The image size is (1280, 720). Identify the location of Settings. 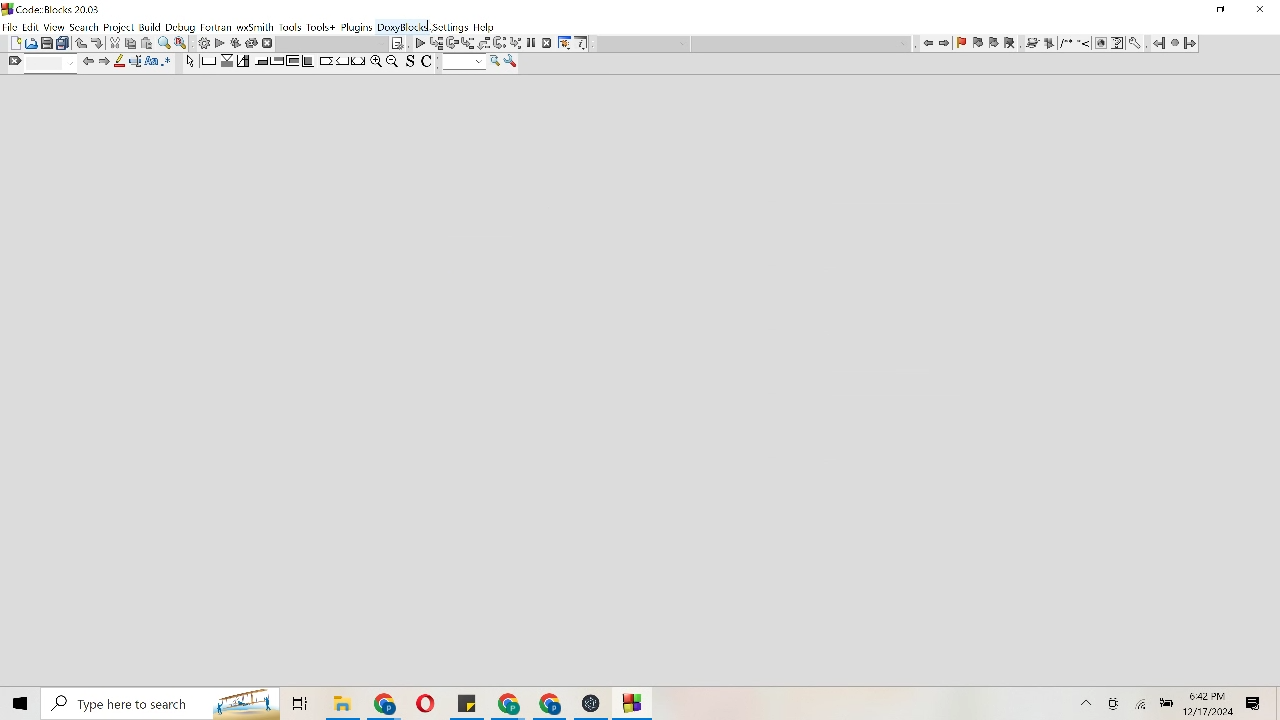
(202, 43).